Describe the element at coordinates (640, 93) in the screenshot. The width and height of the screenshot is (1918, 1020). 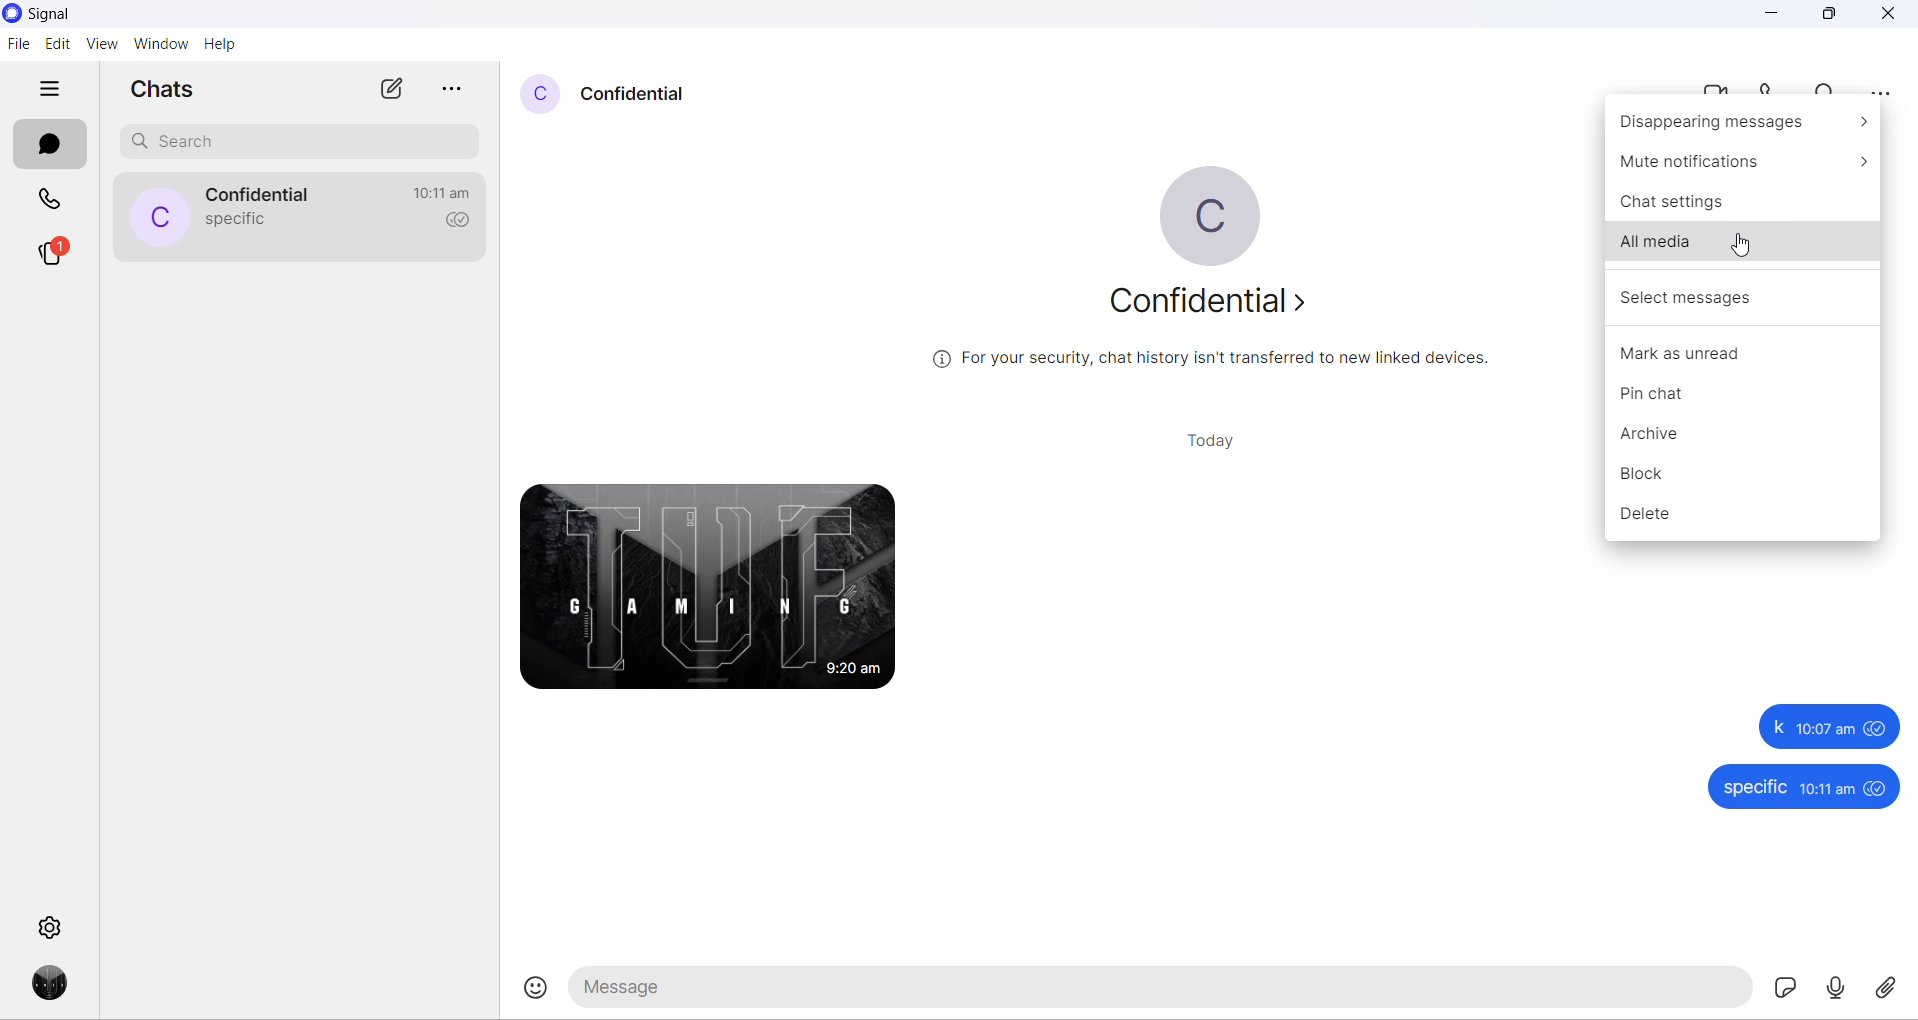
I see `contact name` at that location.